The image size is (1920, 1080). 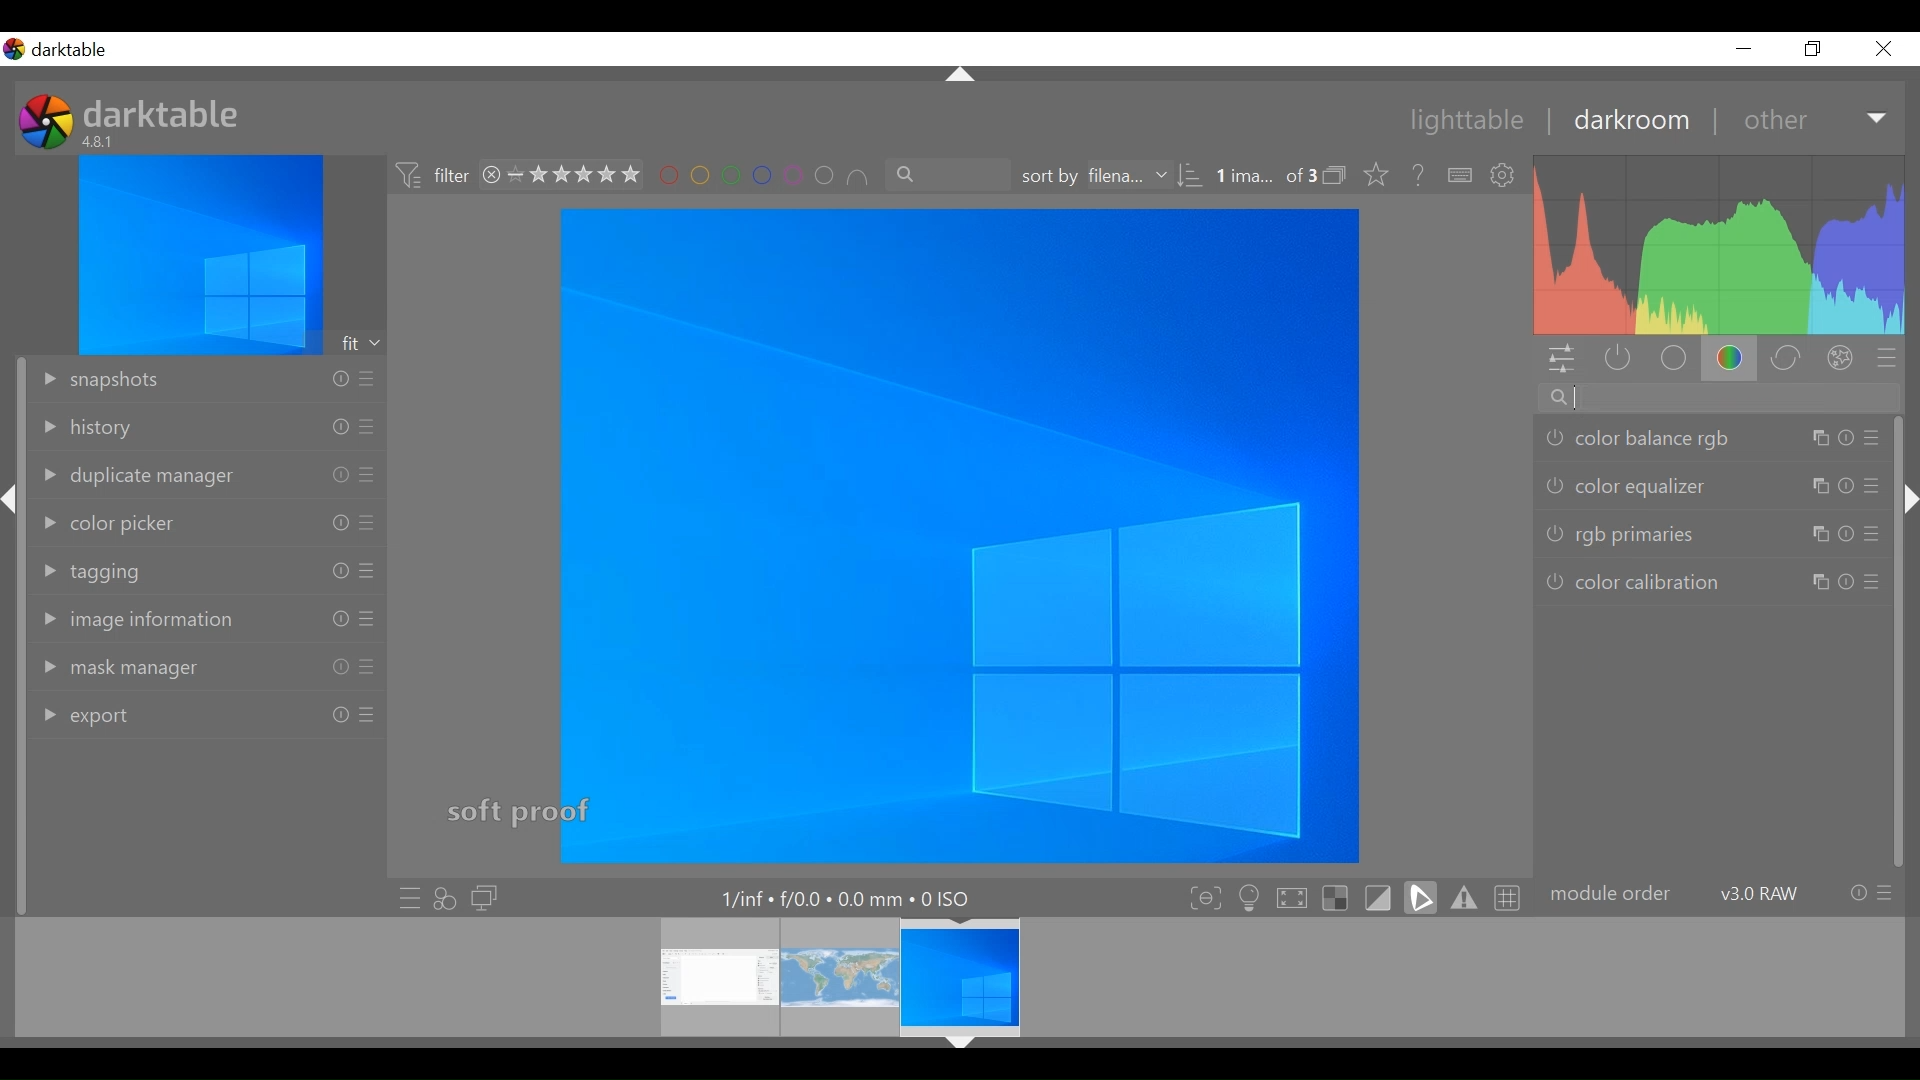 I want to click on export, so click(x=83, y=718).